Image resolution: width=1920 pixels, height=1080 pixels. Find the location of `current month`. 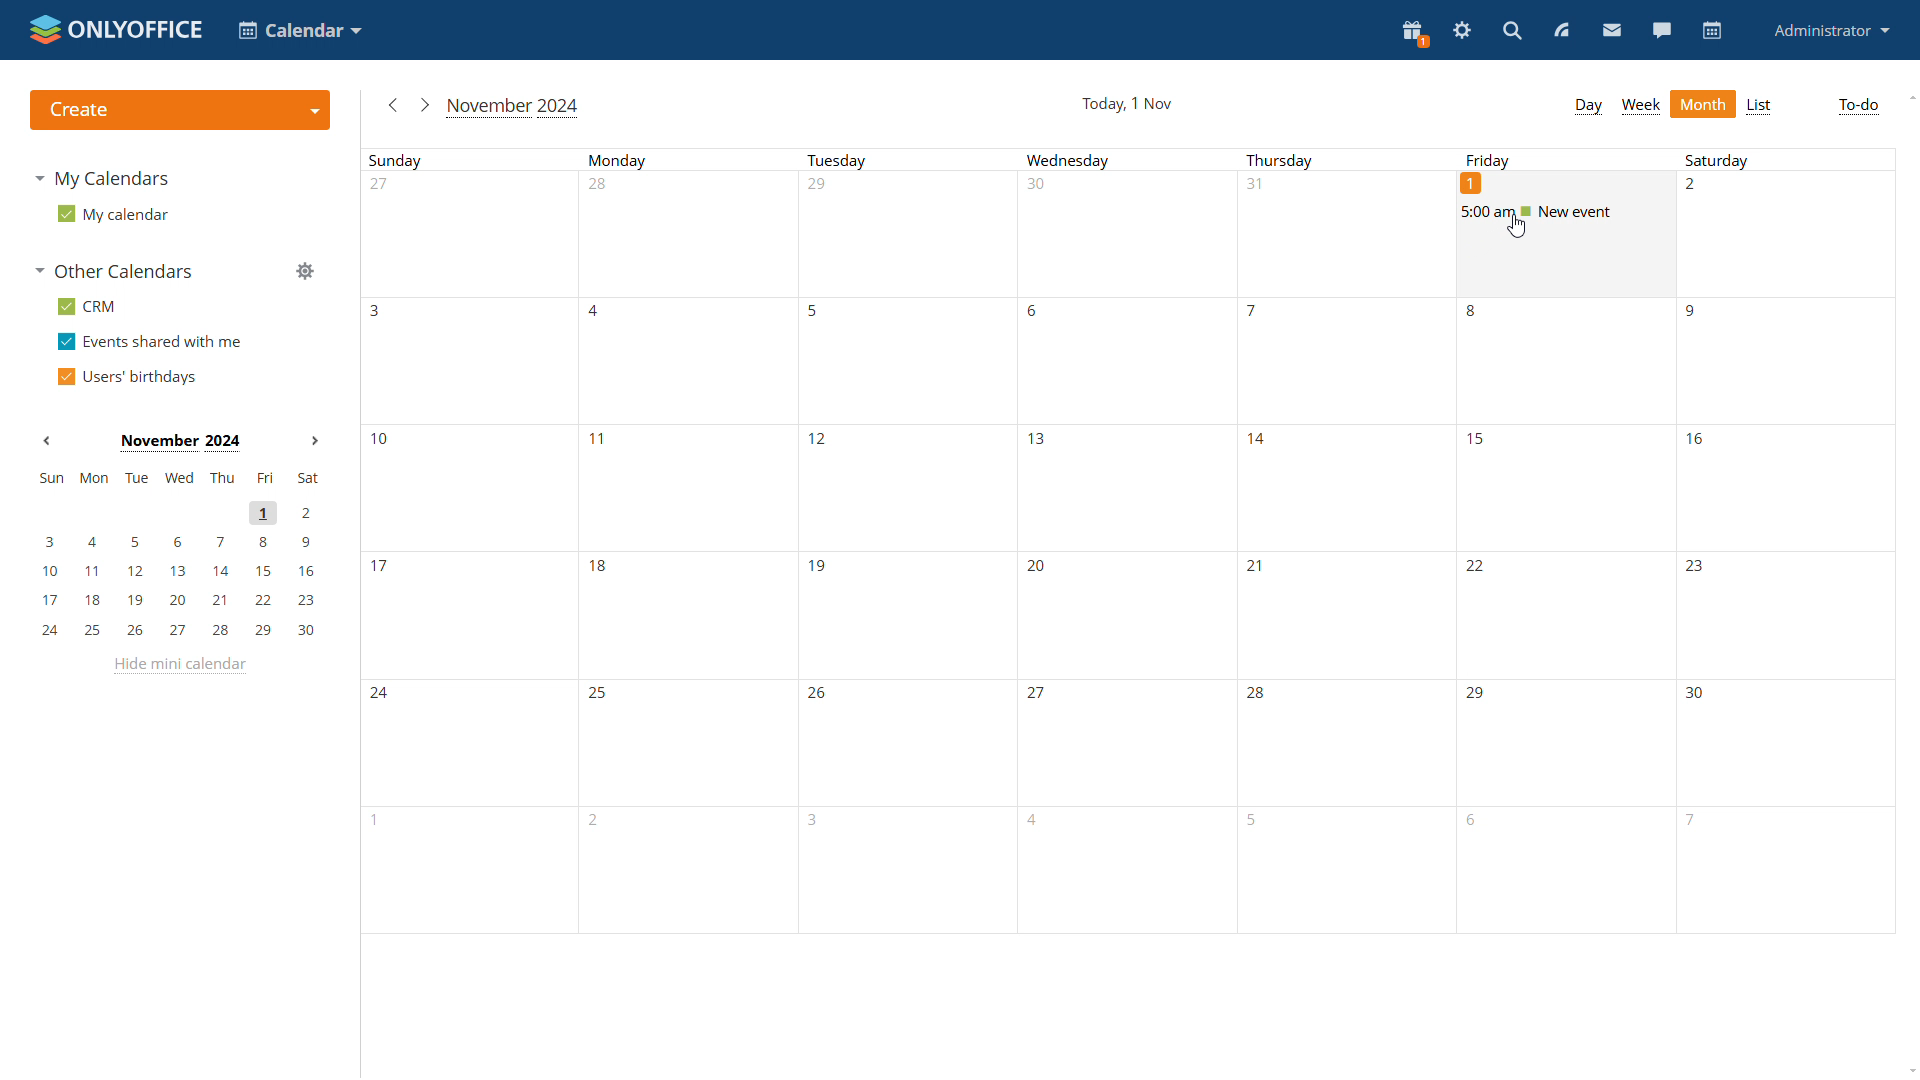

current month is located at coordinates (513, 108).